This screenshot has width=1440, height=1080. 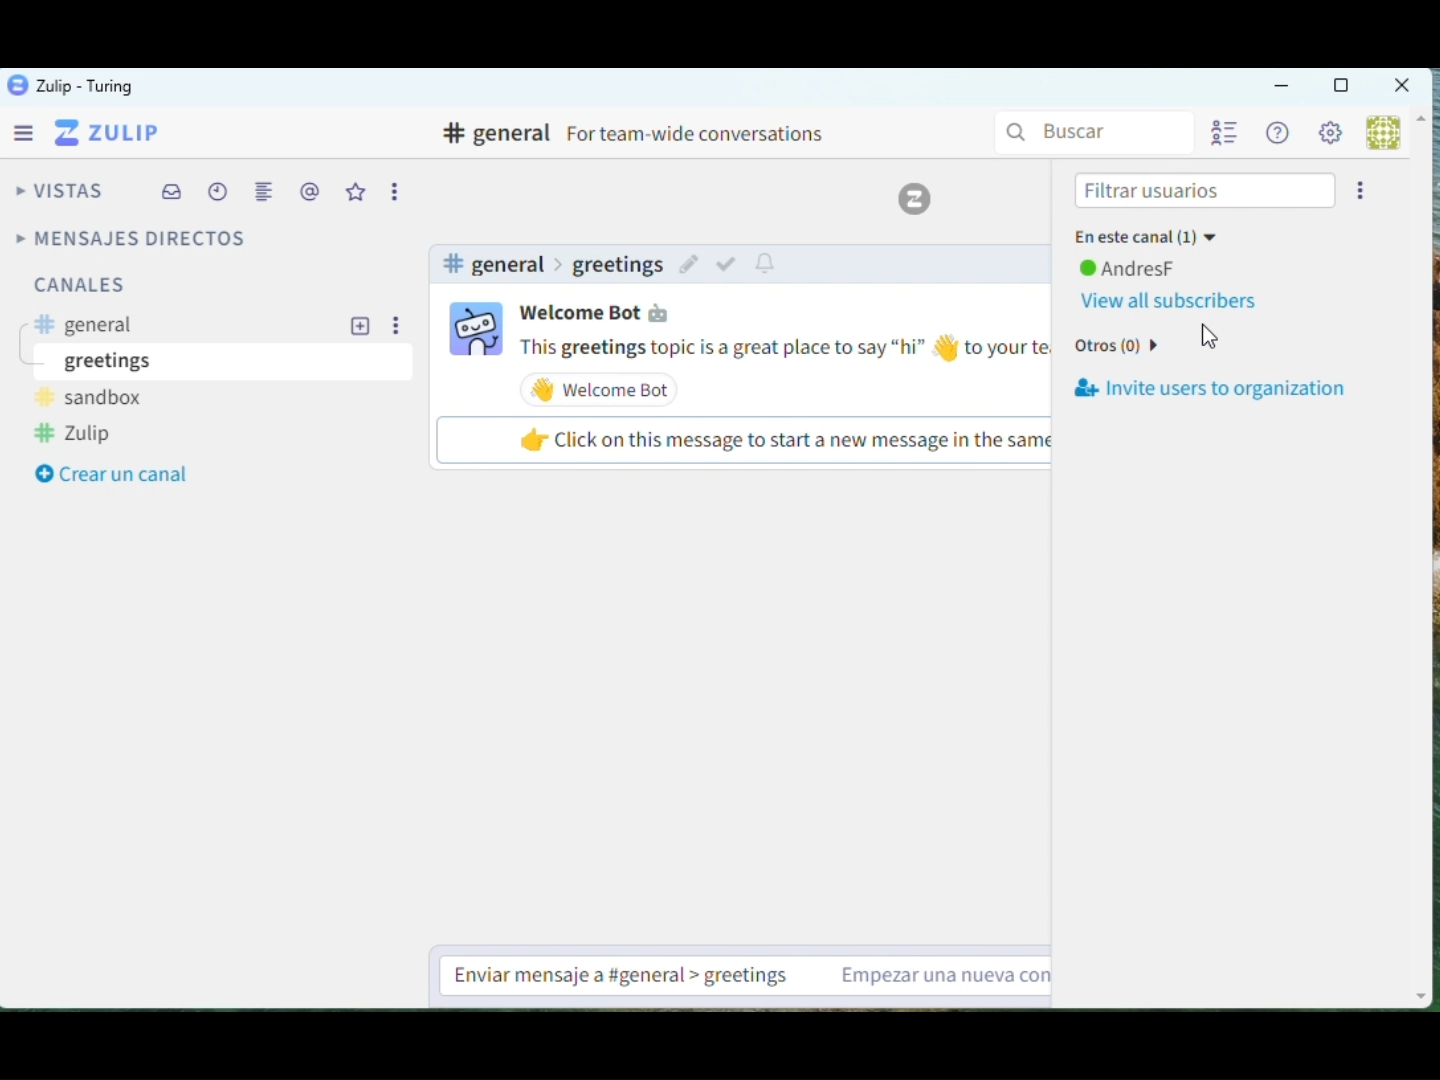 I want to click on sandbox, so click(x=96, y=397).